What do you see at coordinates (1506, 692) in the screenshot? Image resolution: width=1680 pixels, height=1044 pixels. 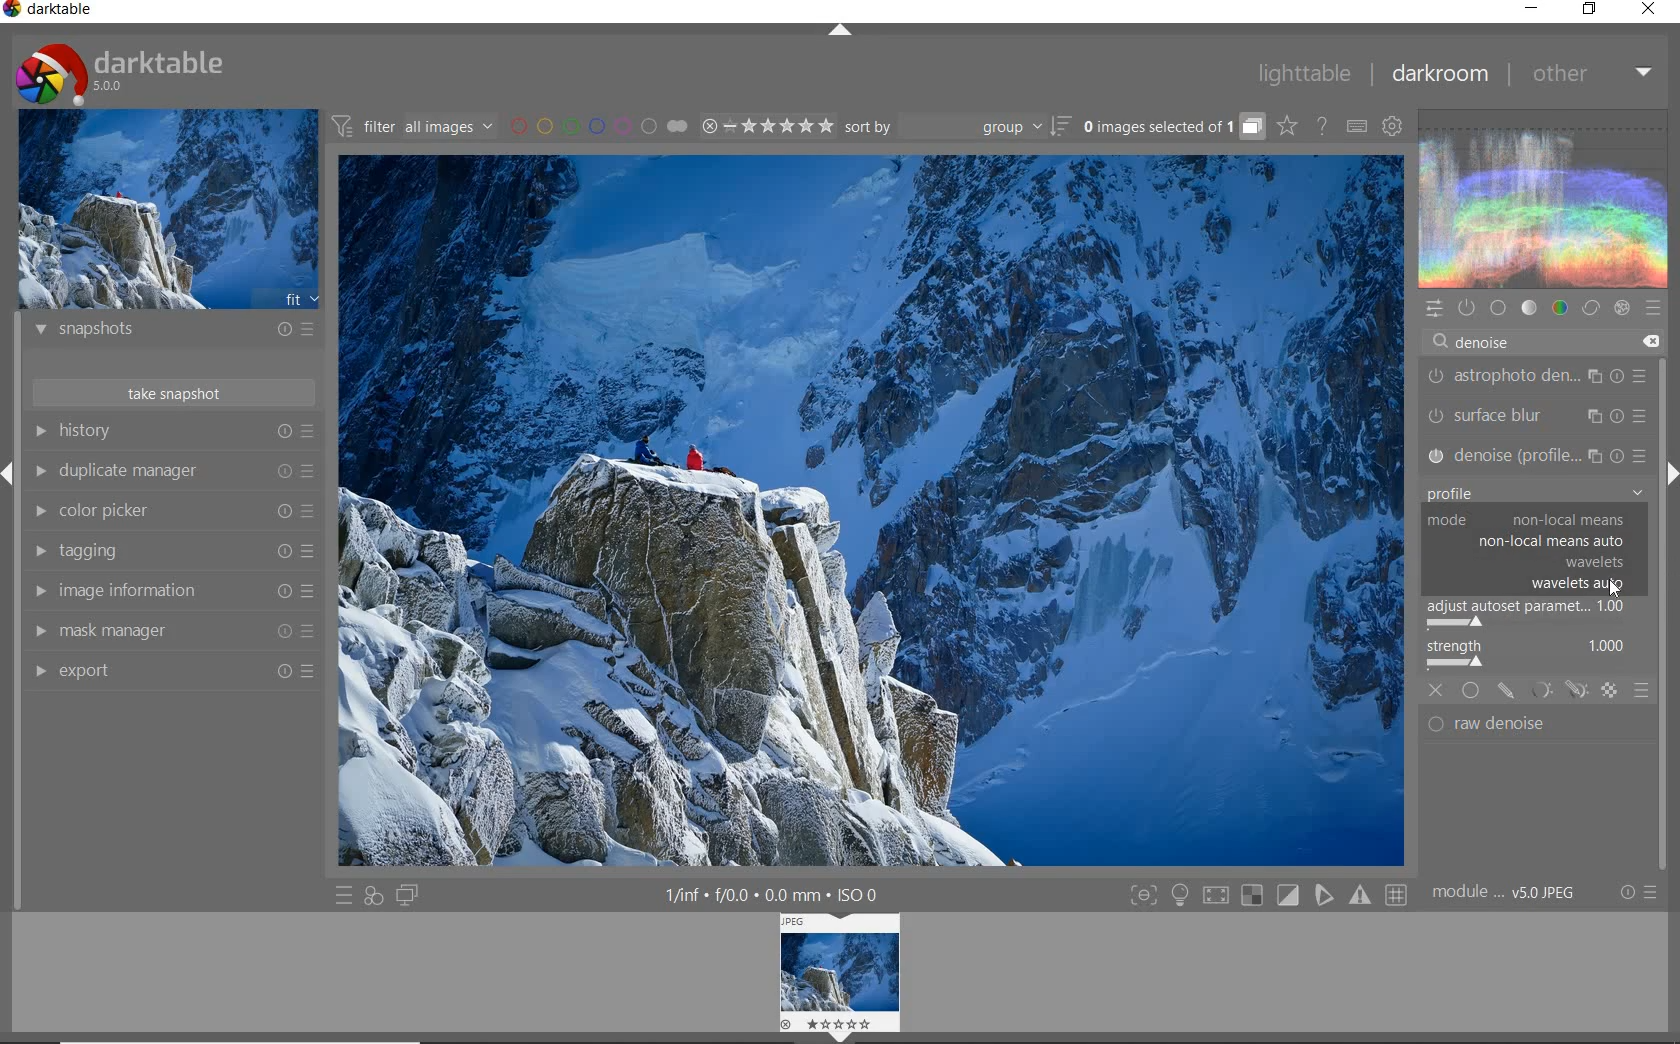 I see `DRAW MUSK` at bounding box center [1506, 692].